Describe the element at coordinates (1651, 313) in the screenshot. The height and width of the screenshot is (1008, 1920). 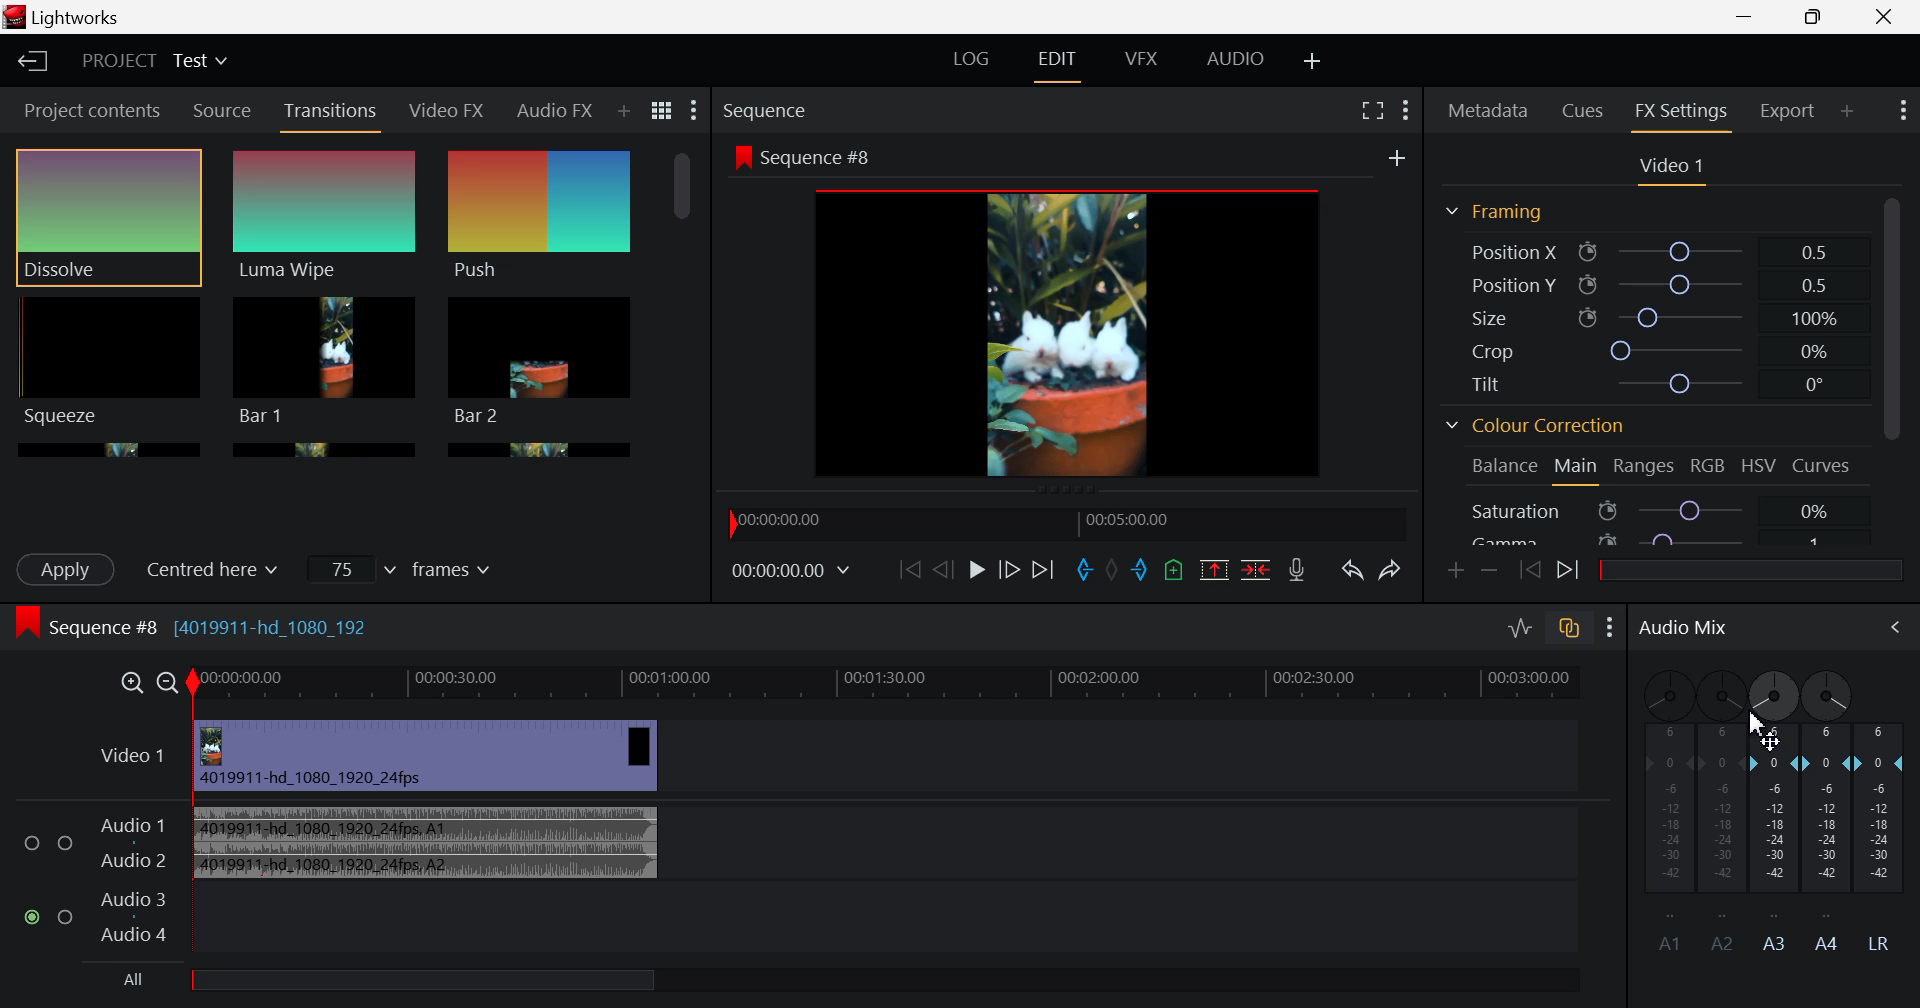
I see `Size` at that location.